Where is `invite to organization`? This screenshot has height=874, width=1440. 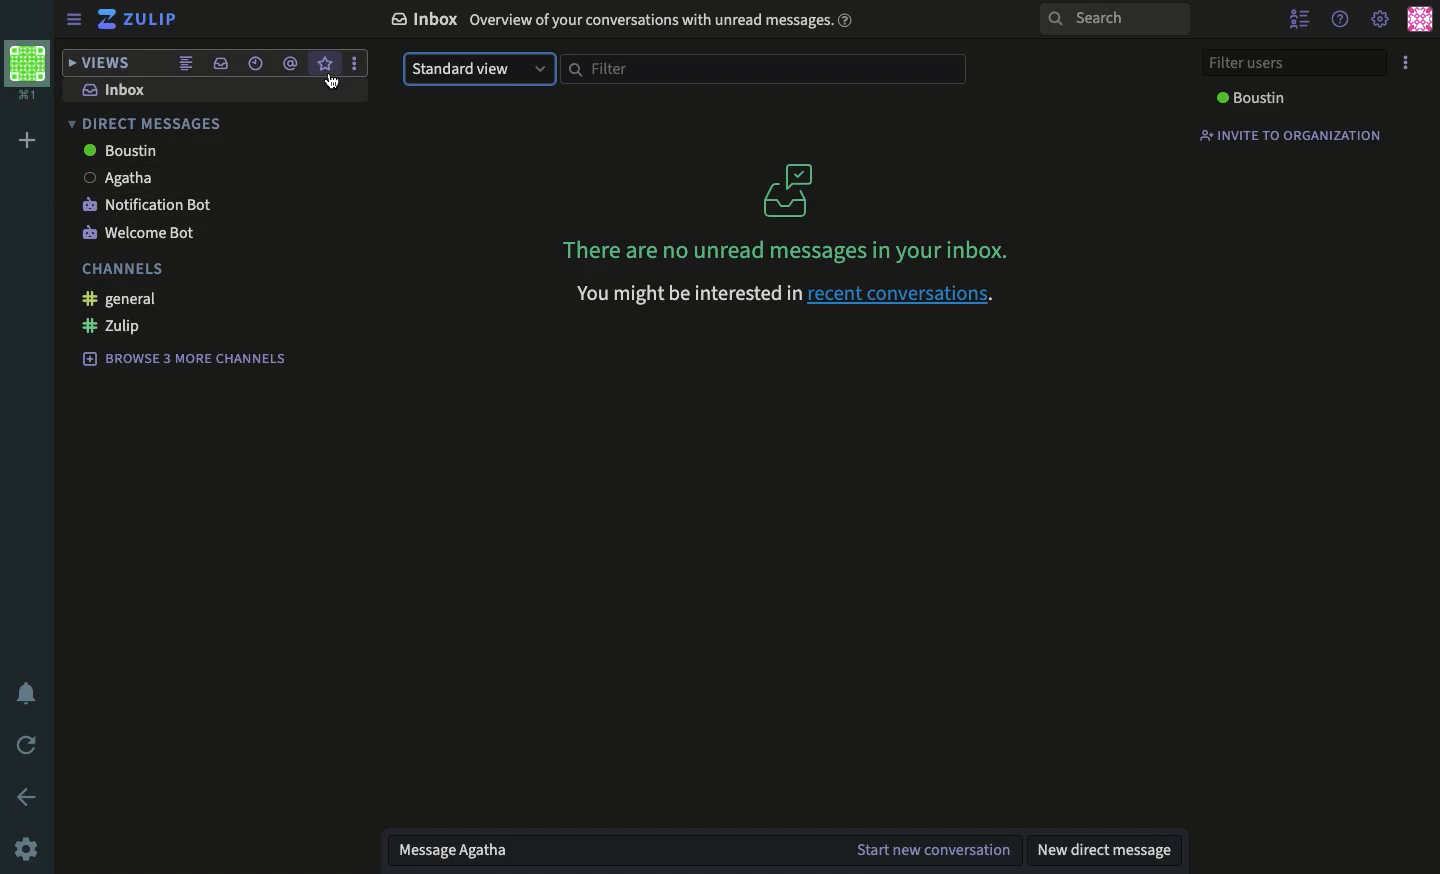 invite to organization is located at coordinates (1290, 136).